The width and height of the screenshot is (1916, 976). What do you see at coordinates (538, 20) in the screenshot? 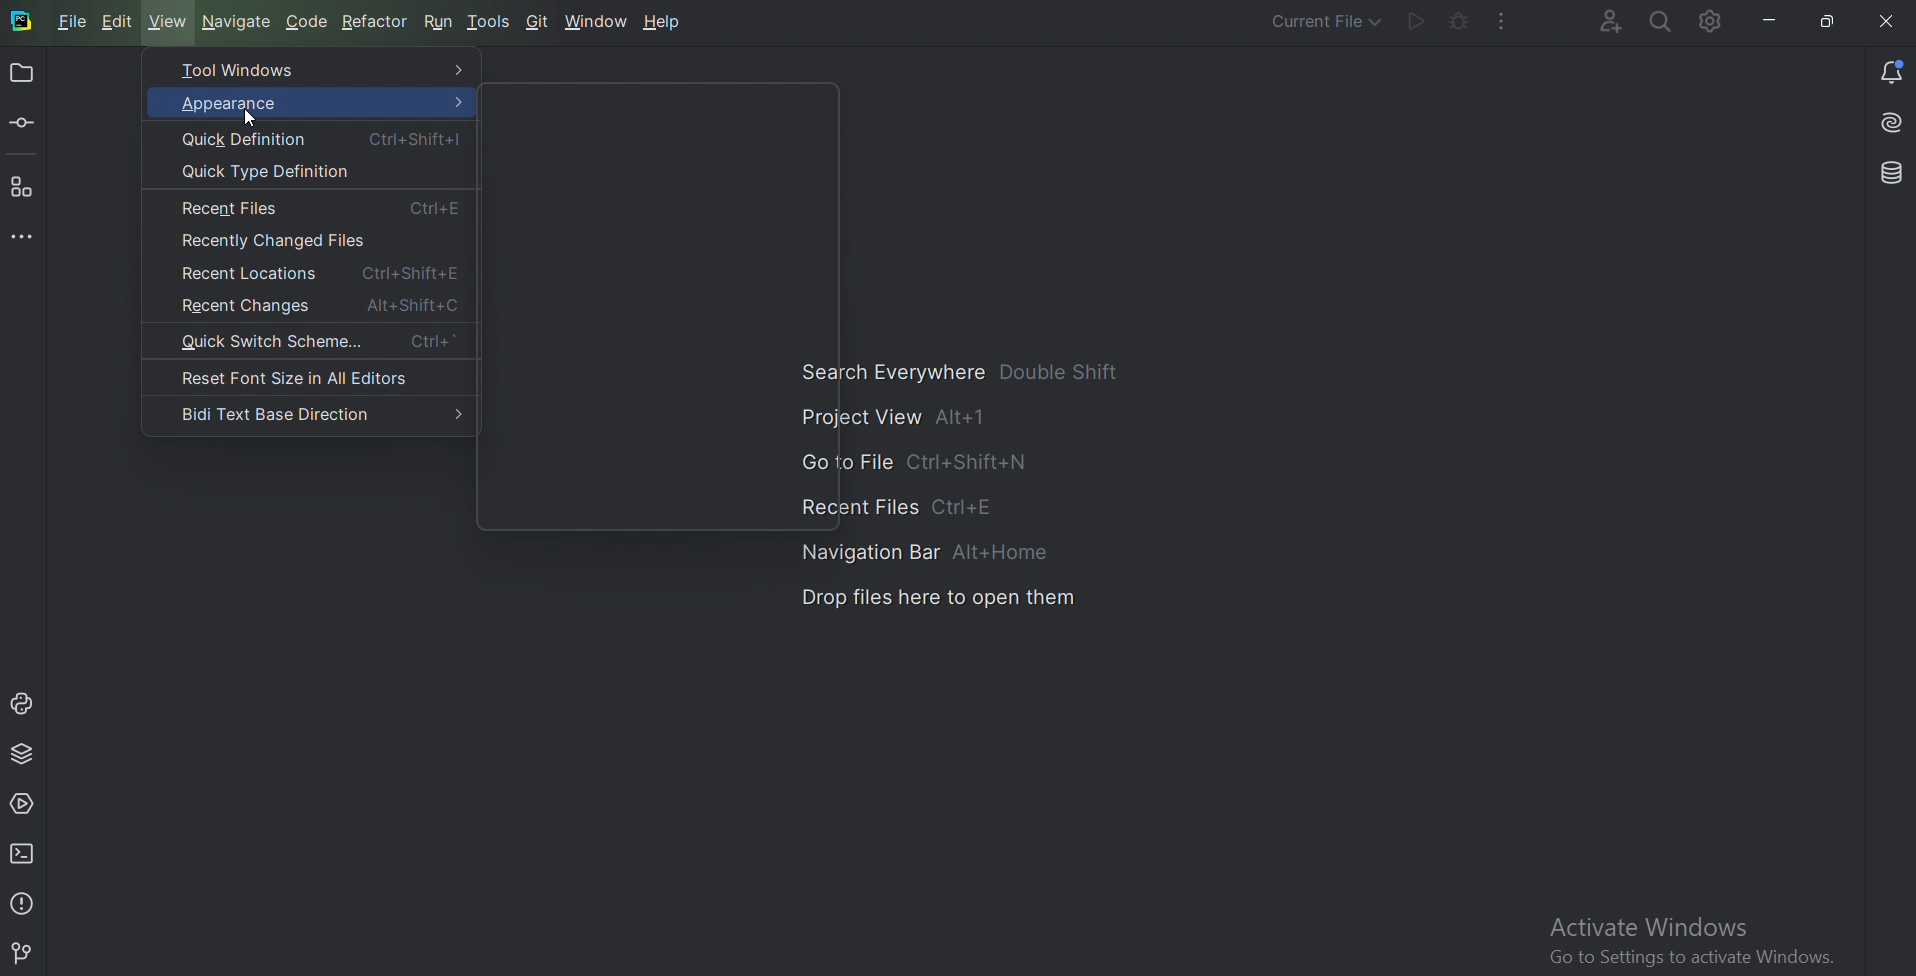
I see `Git` at bounding box center [538, 20].